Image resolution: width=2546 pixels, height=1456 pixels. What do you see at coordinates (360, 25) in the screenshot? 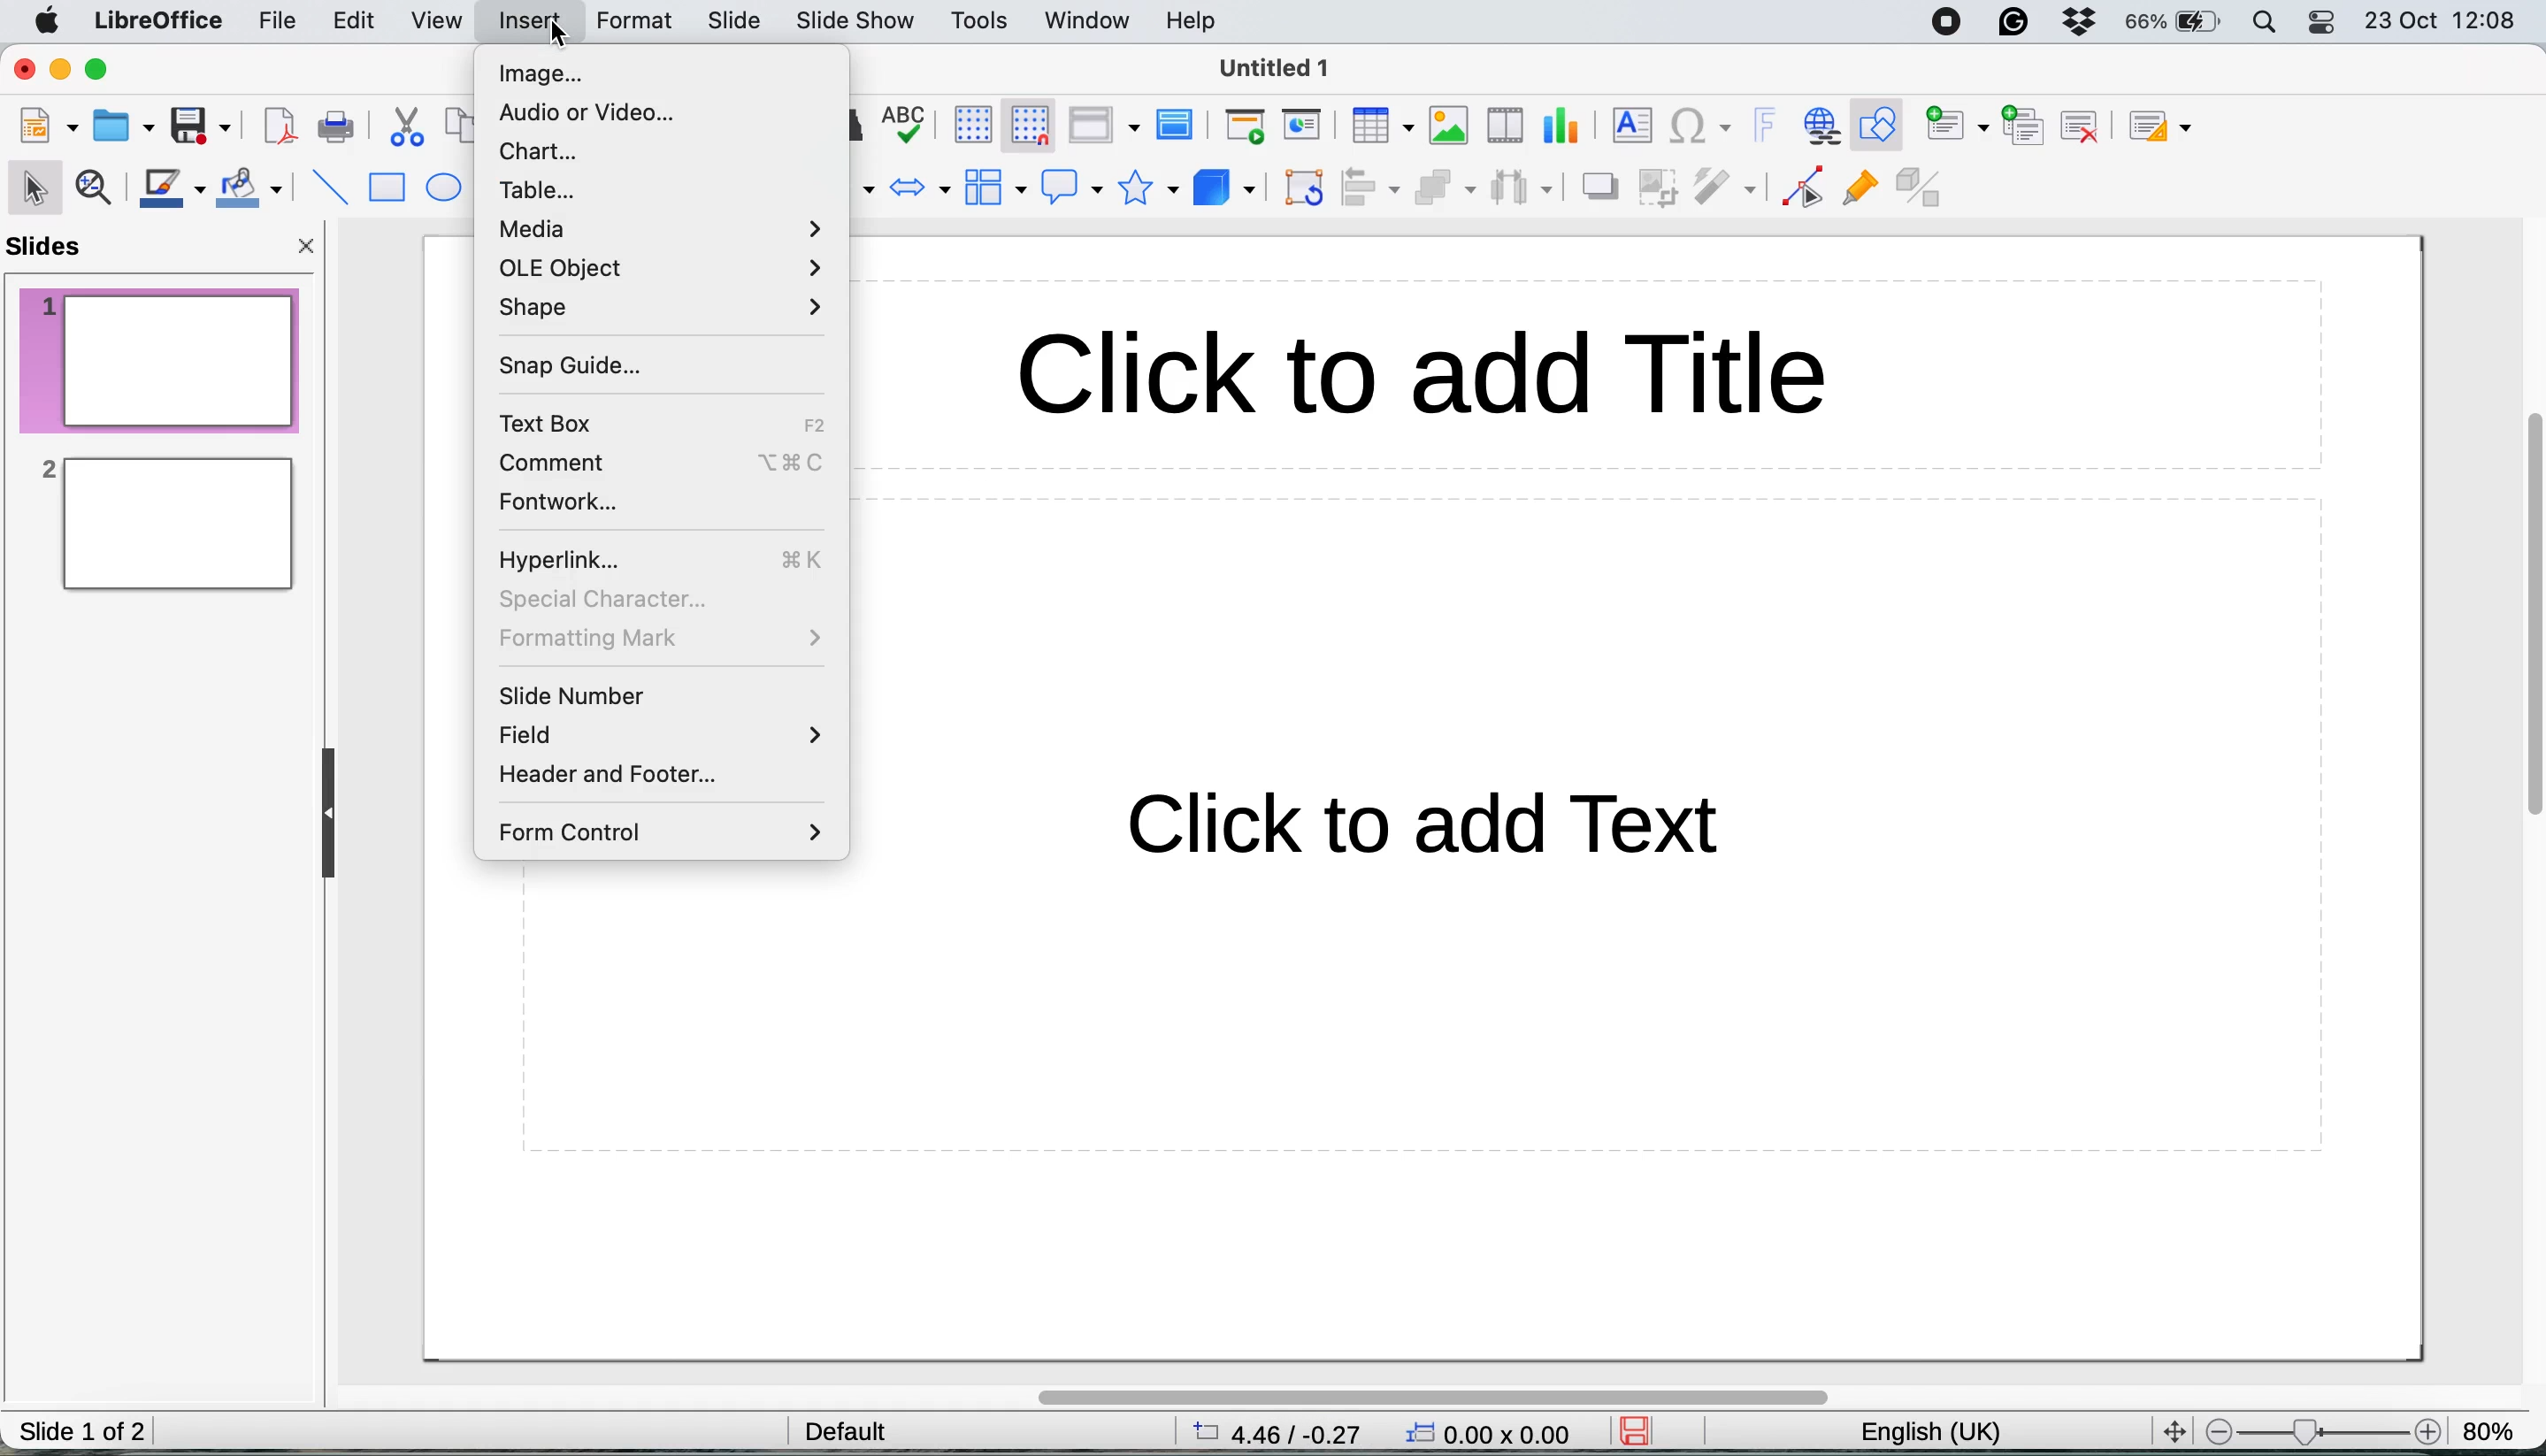
I see `edit` at bounding box center [360, 25].